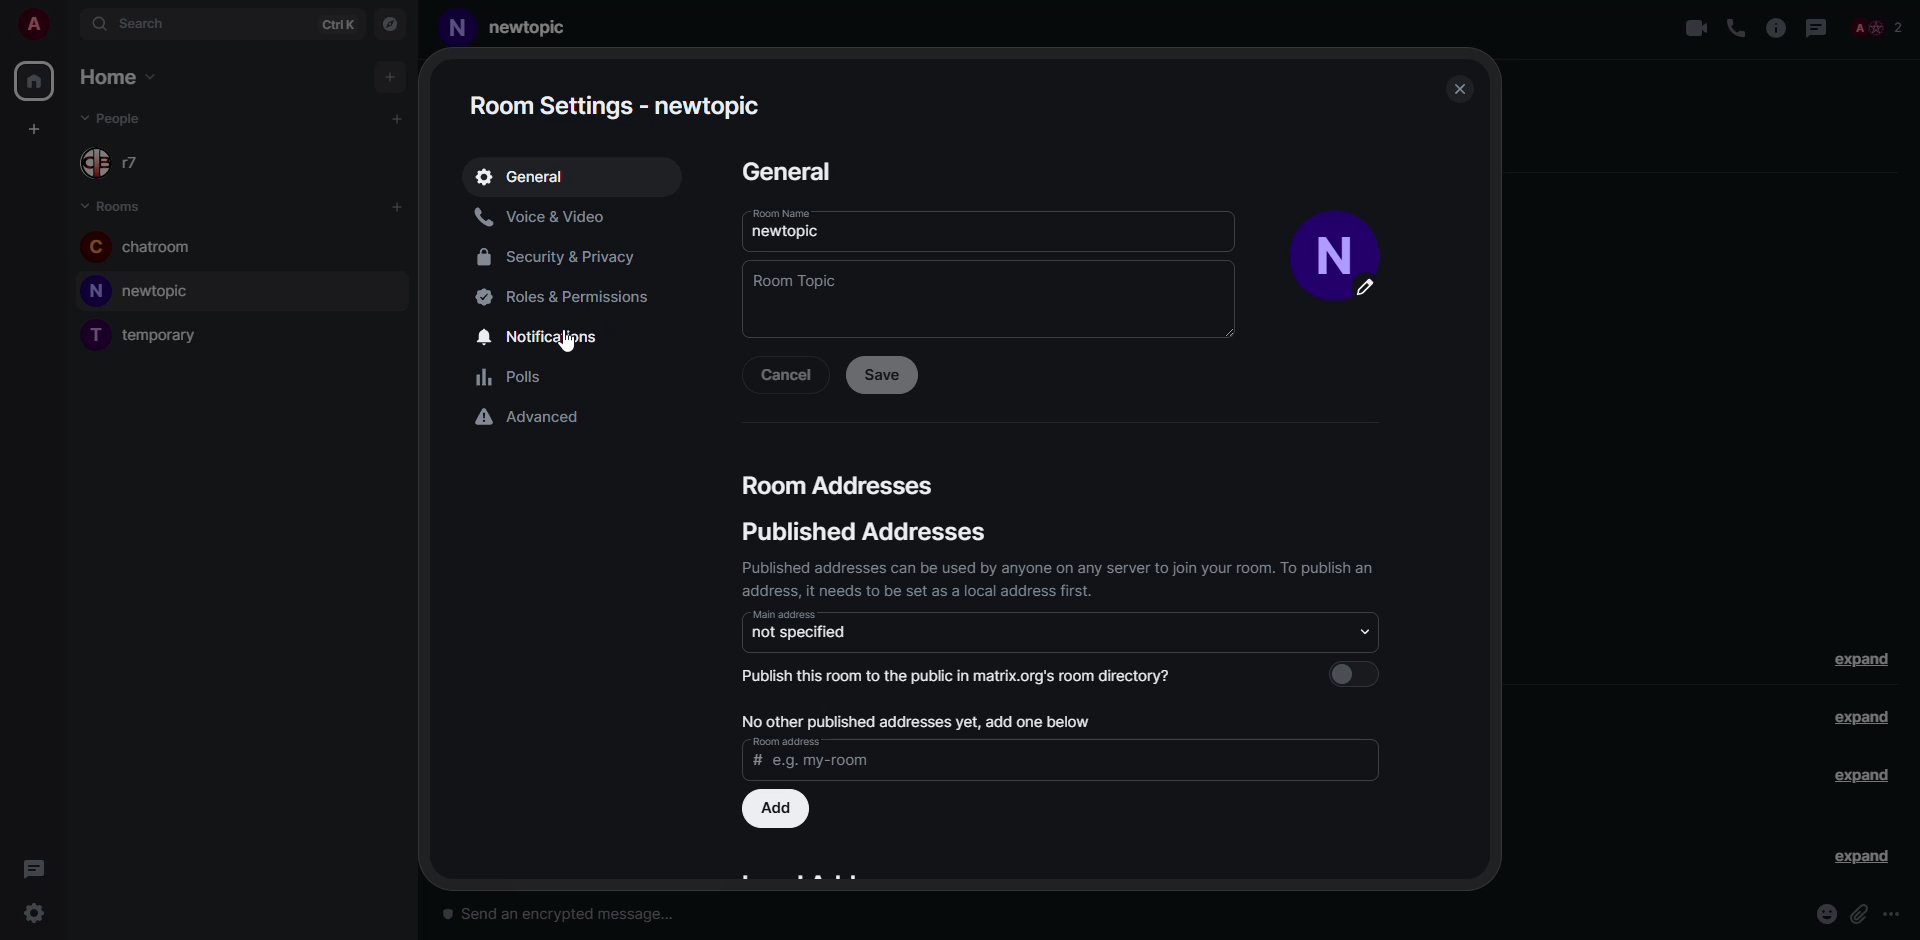 The width and height of the screenshot is (1920, 940). What do you see at coordinates (778, 807) in the screenshot?
I see `add` at bounding box center [778, 807].